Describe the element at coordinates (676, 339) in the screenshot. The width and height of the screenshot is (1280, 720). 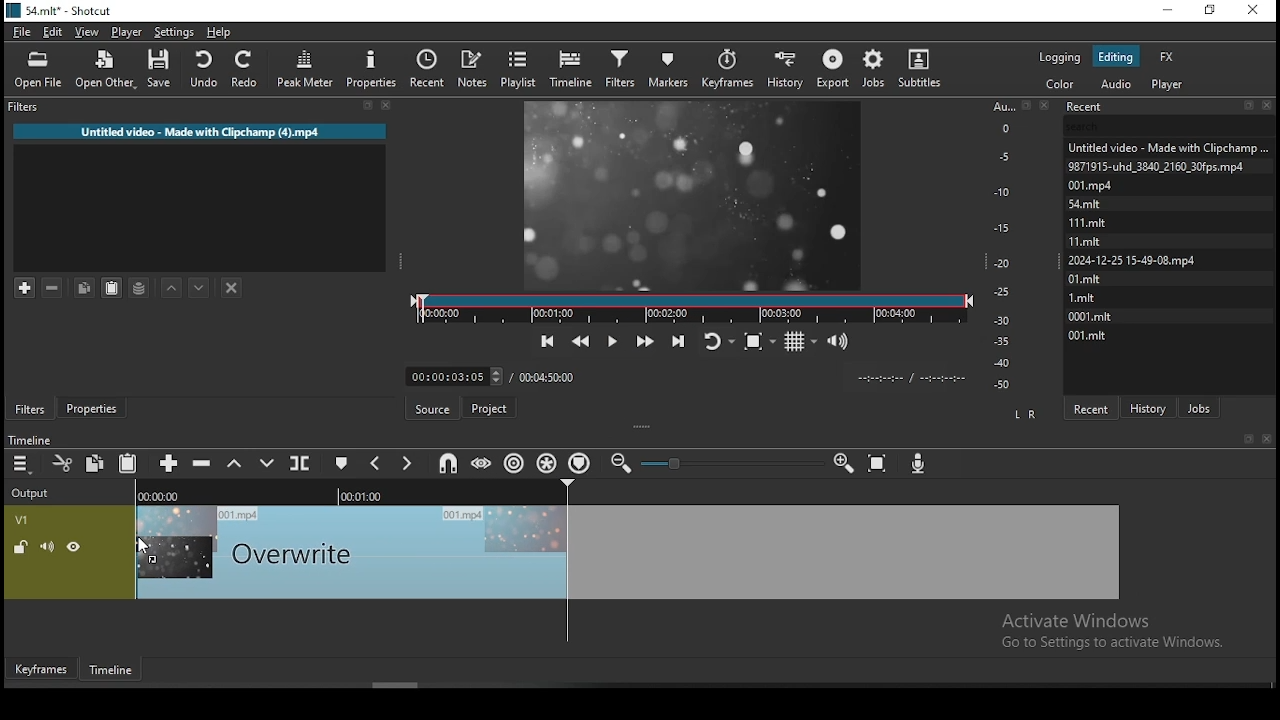
I see `skip to the next point` at that location.